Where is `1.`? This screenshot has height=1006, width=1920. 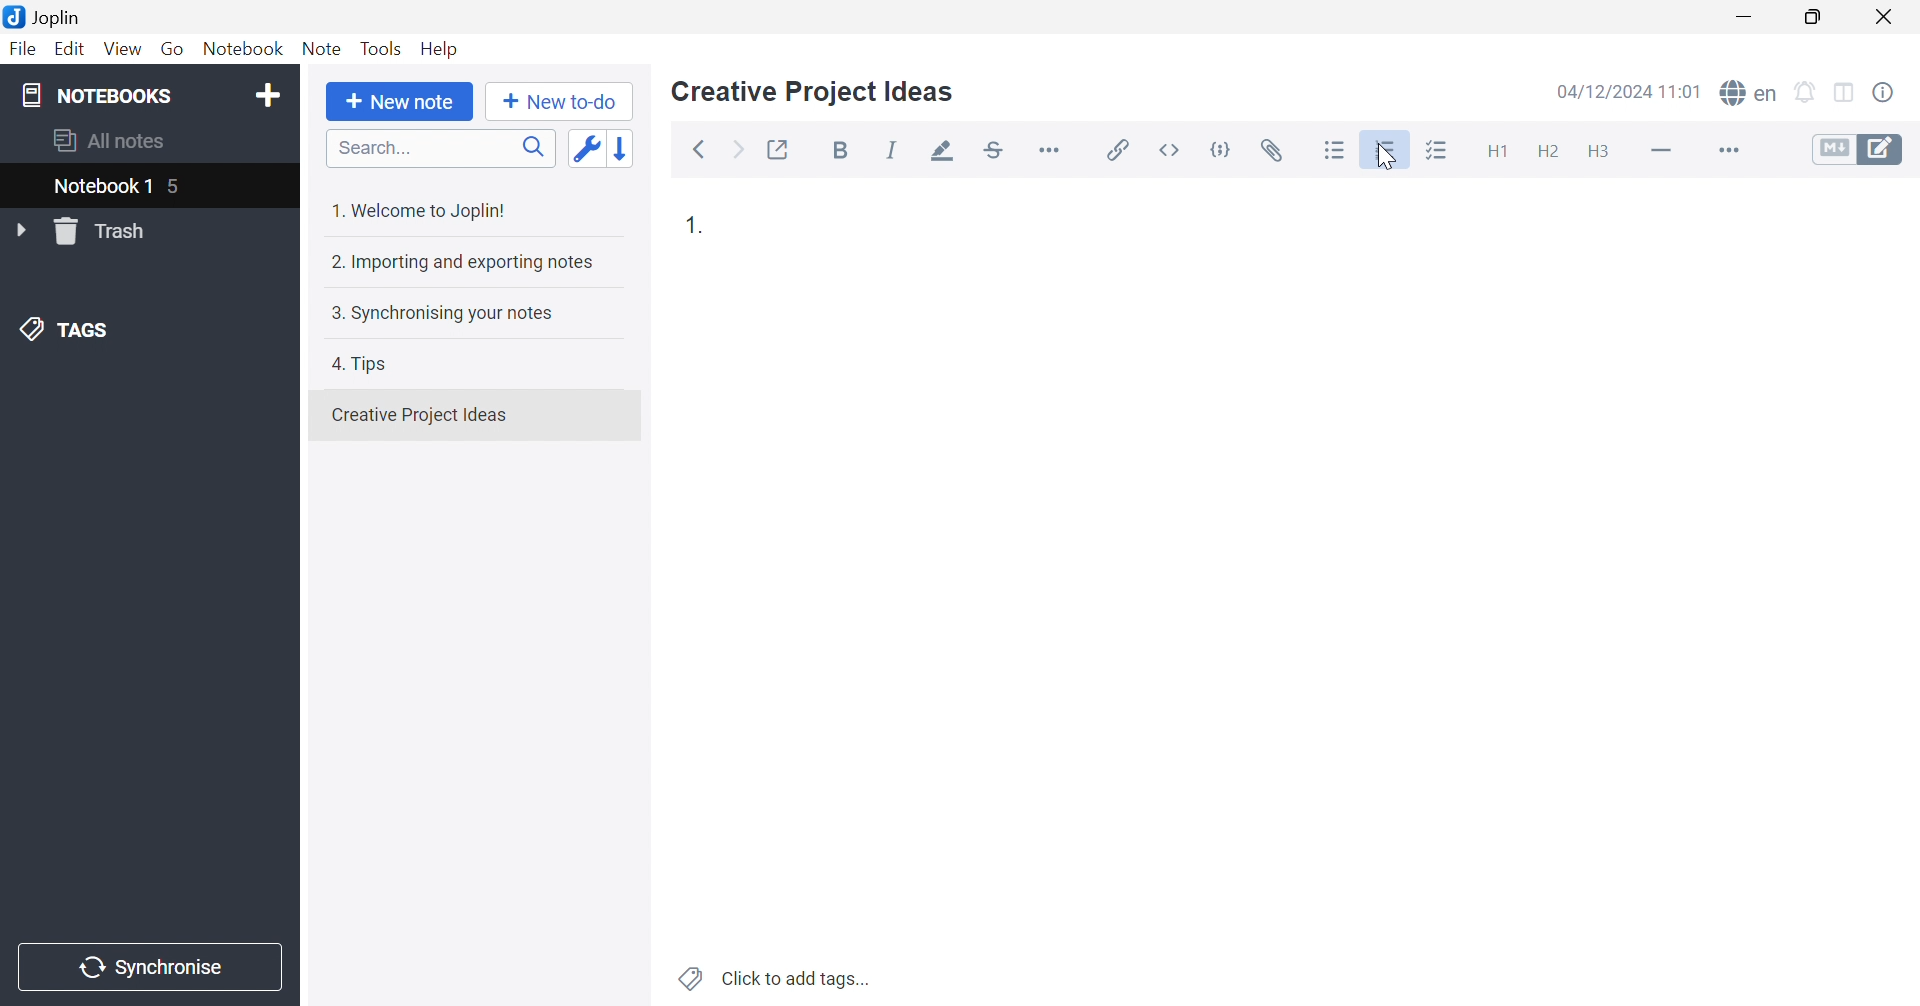
1. is located at coordinates (692, 229).